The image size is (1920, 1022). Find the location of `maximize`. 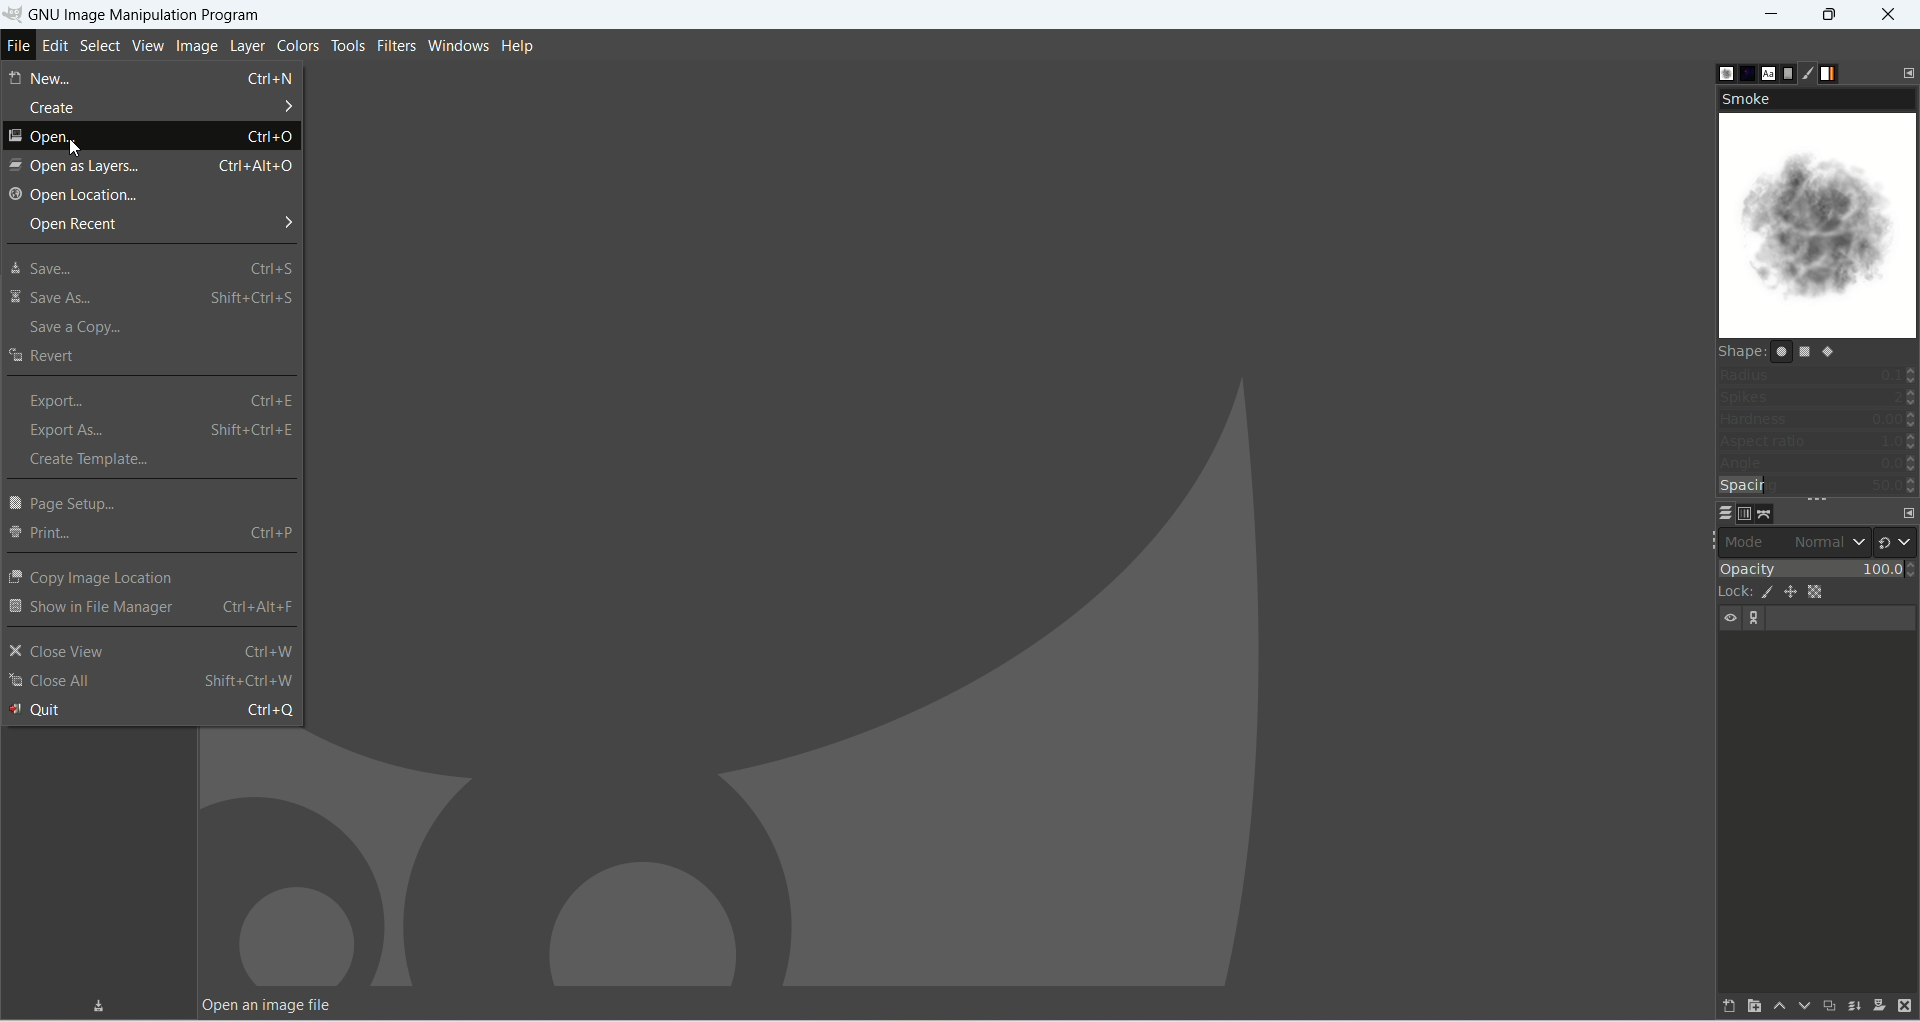

maximize is located at coordinates (1829, 14).